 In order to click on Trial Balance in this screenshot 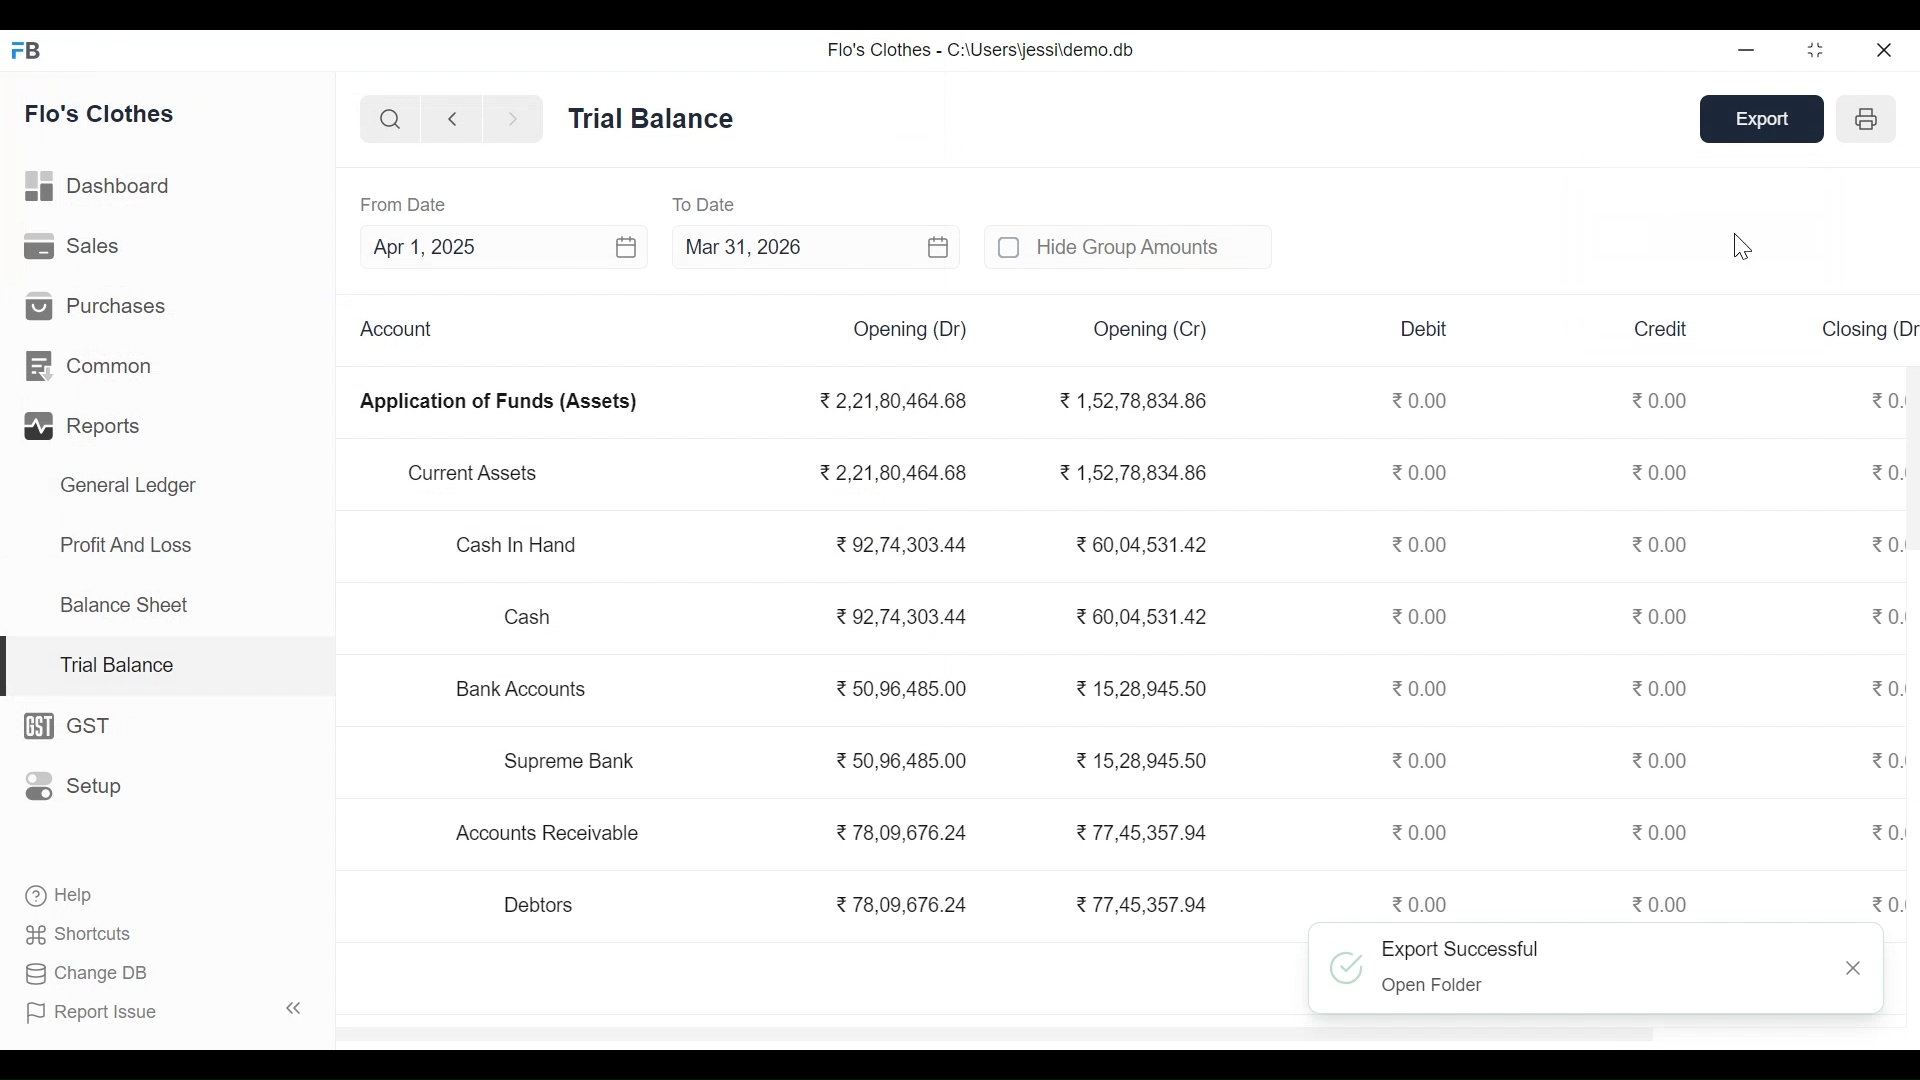, I will do `click(169, 667)`.